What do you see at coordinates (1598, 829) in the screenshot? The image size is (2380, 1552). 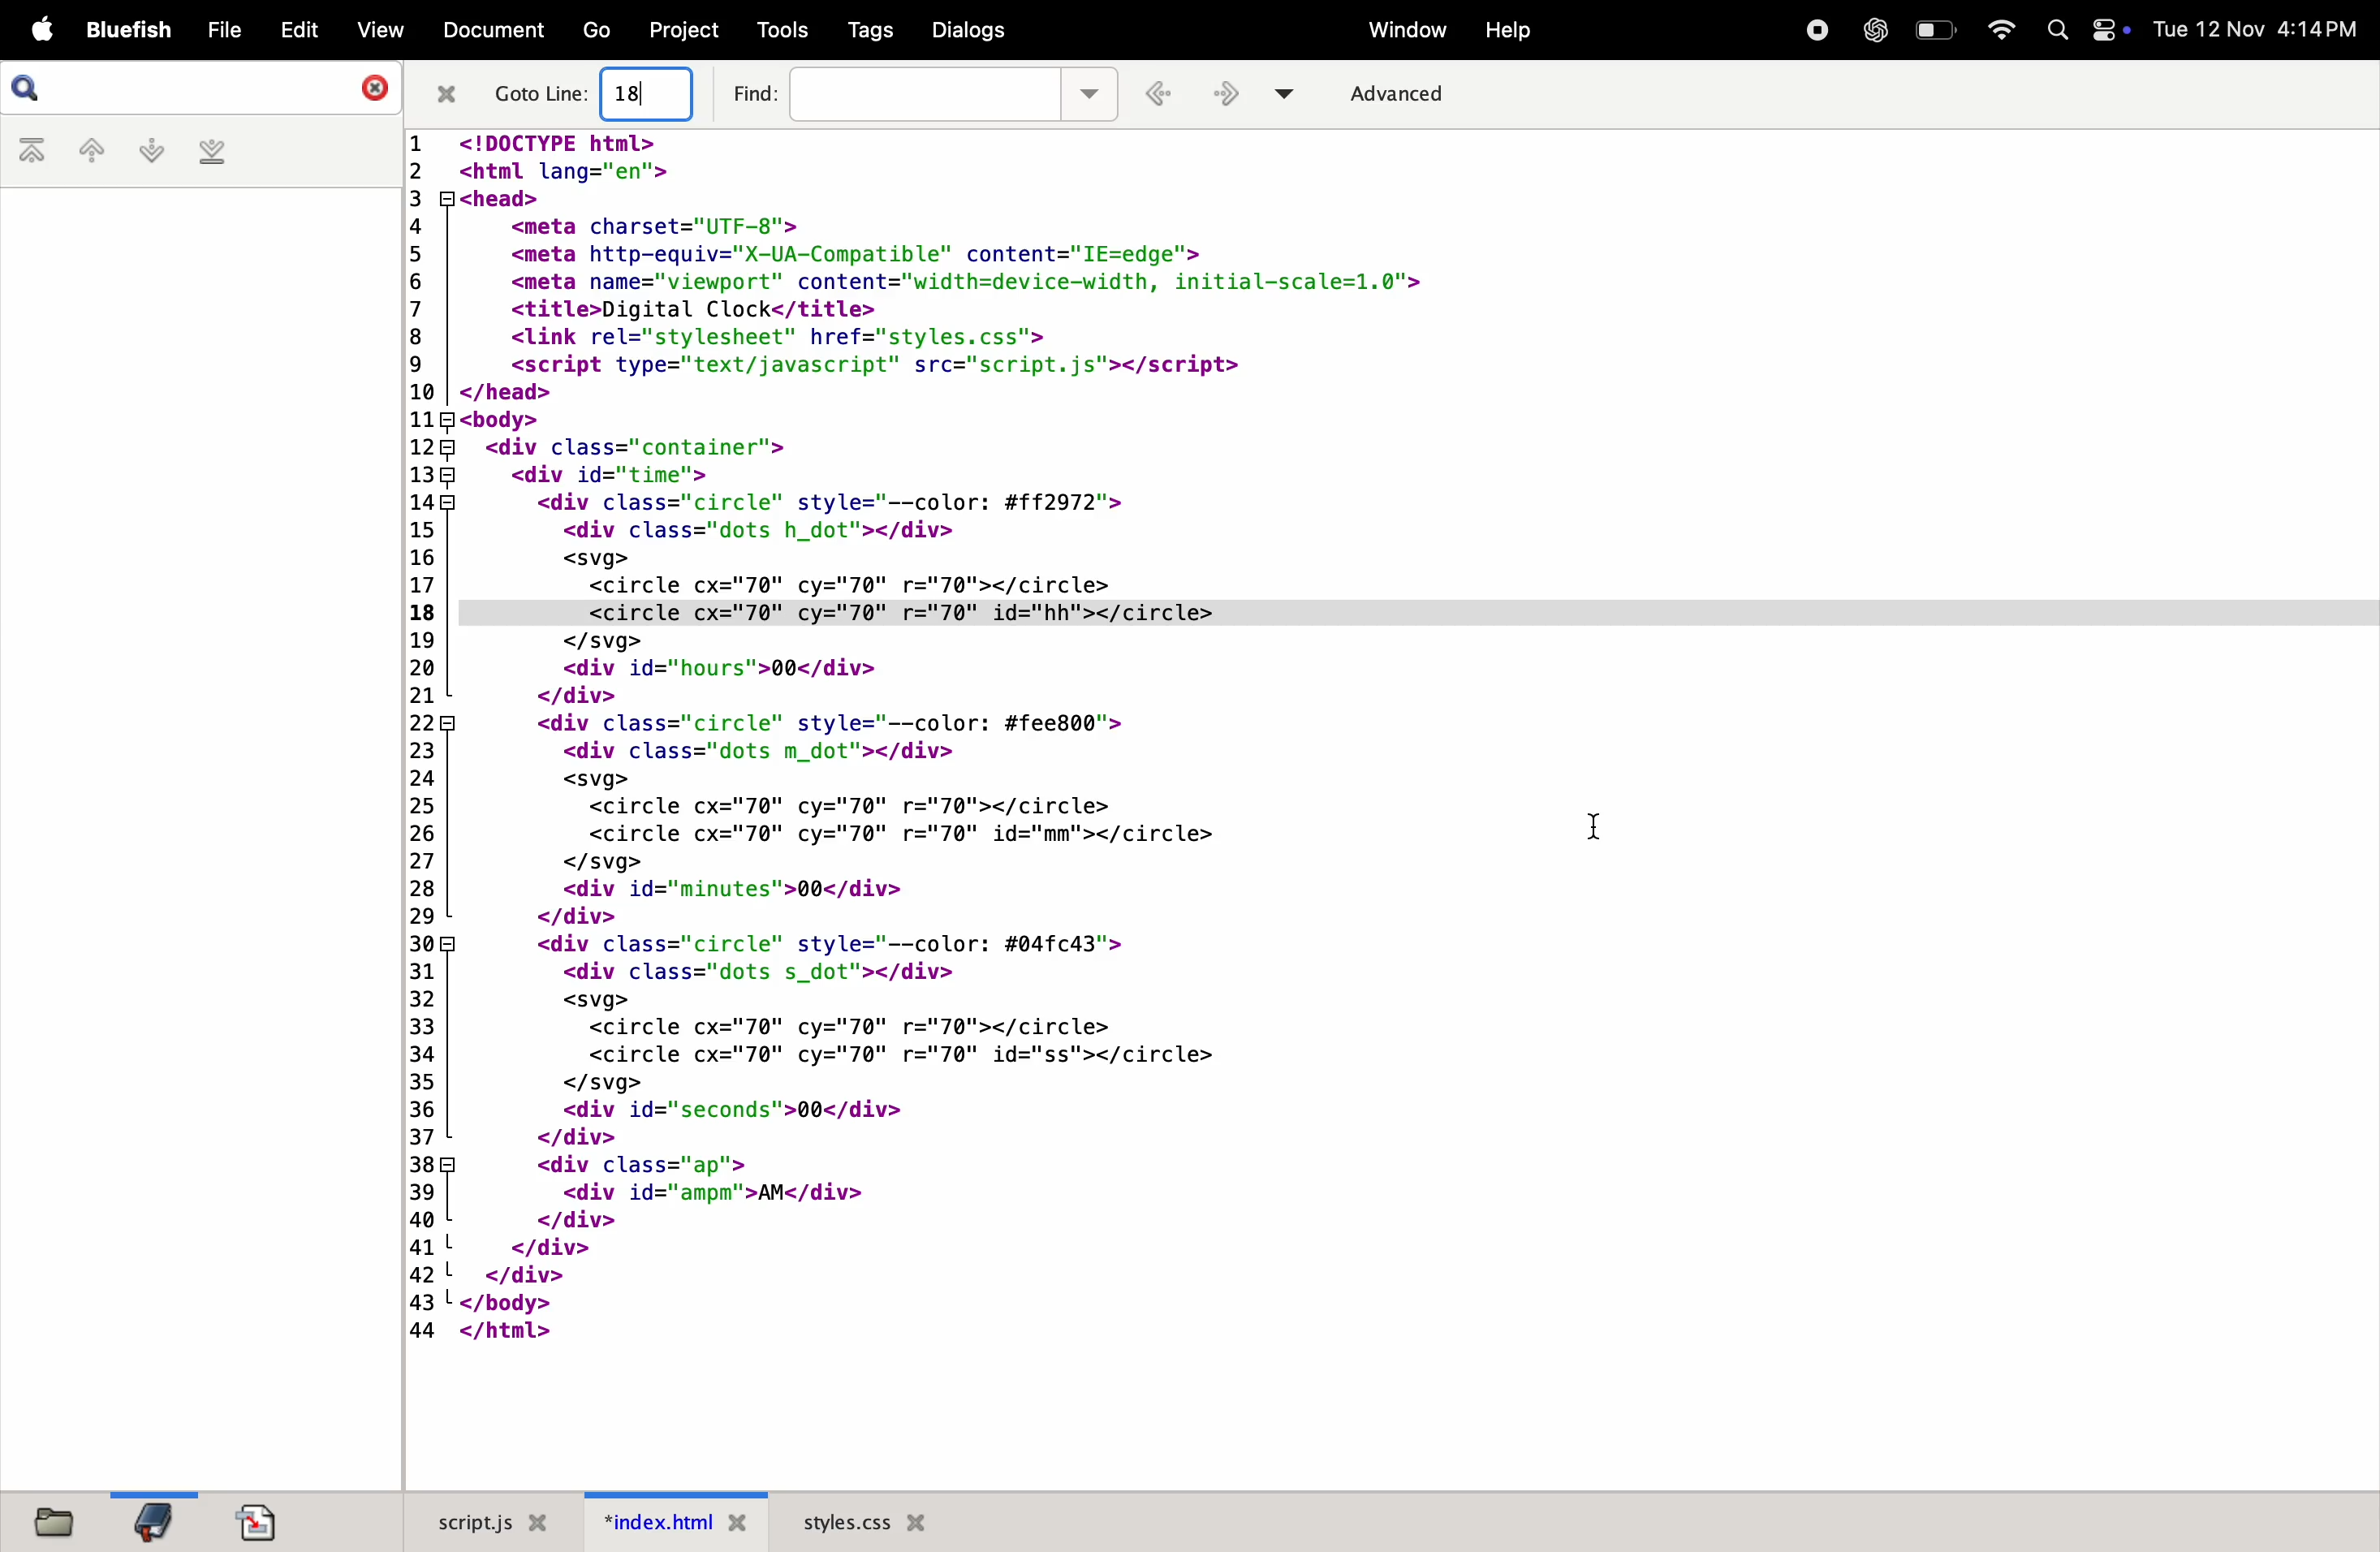 I see `cursor` at bounding box center [1598, 829].